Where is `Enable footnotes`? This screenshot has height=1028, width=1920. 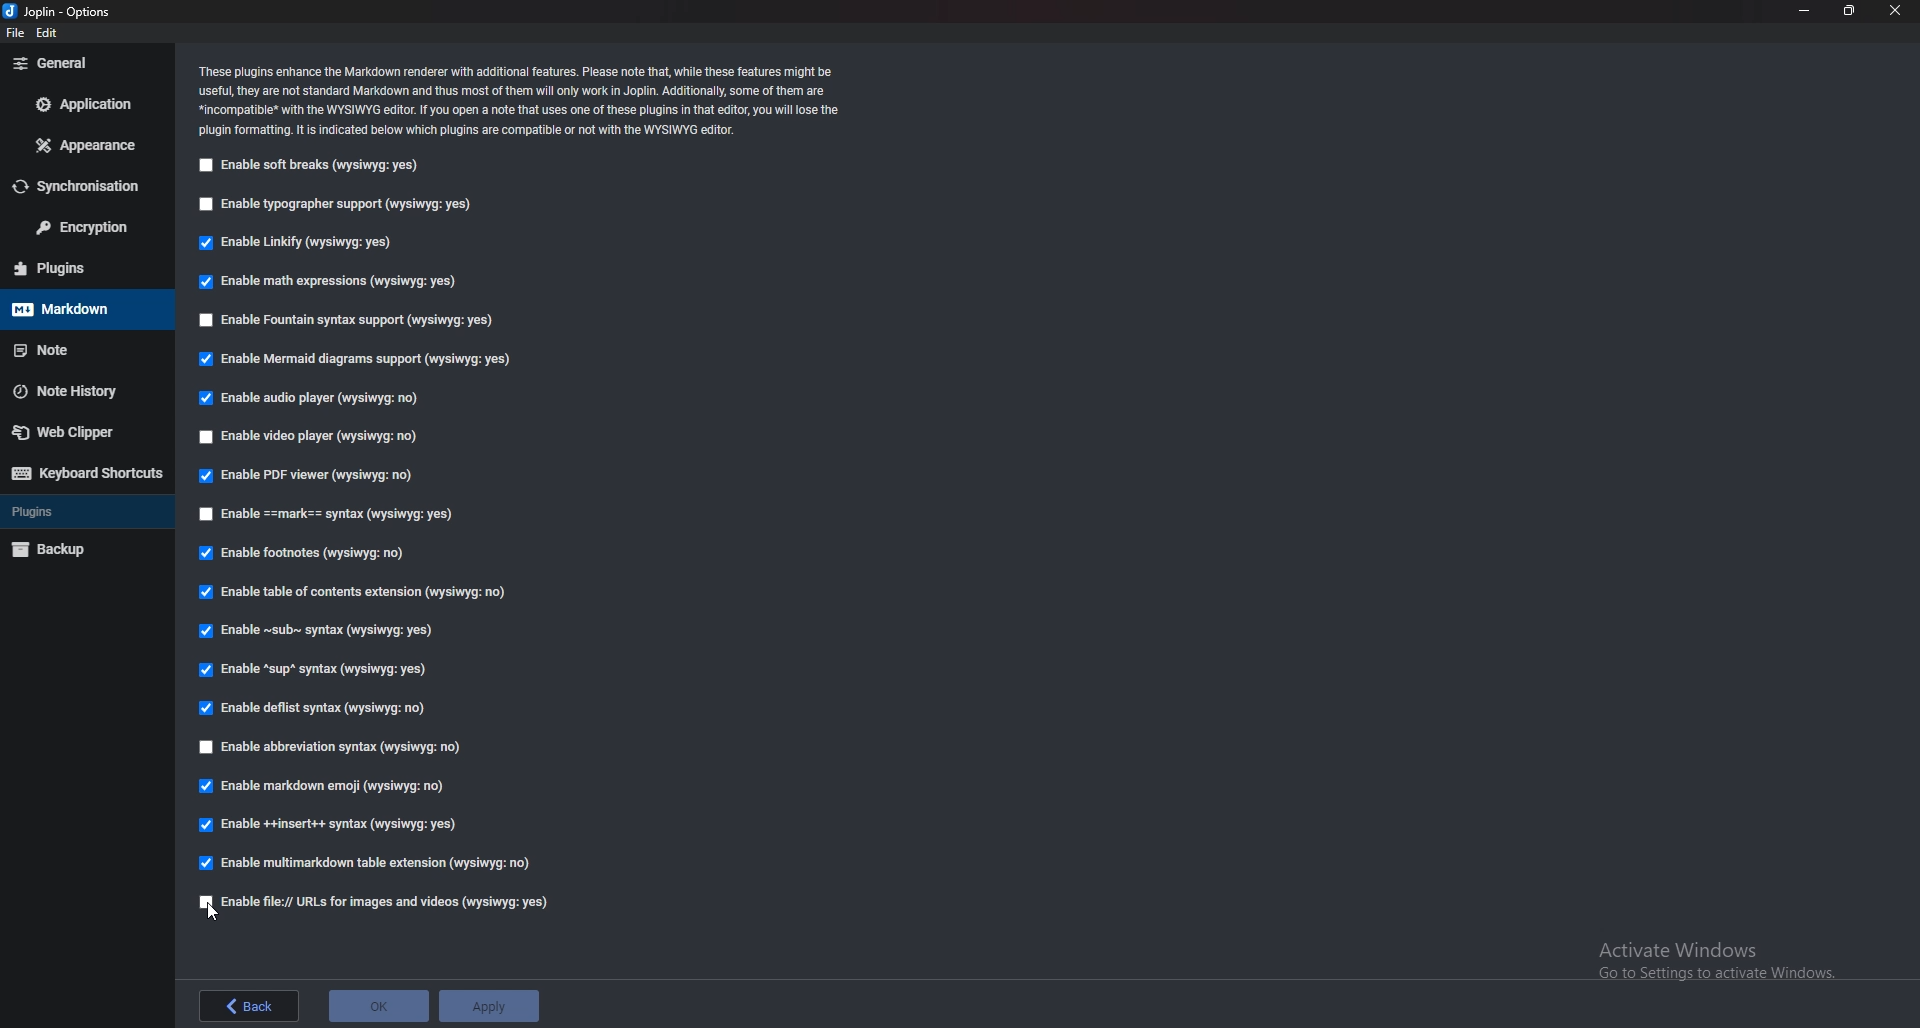
Enable footnotes is located at coordinates (309, 554).